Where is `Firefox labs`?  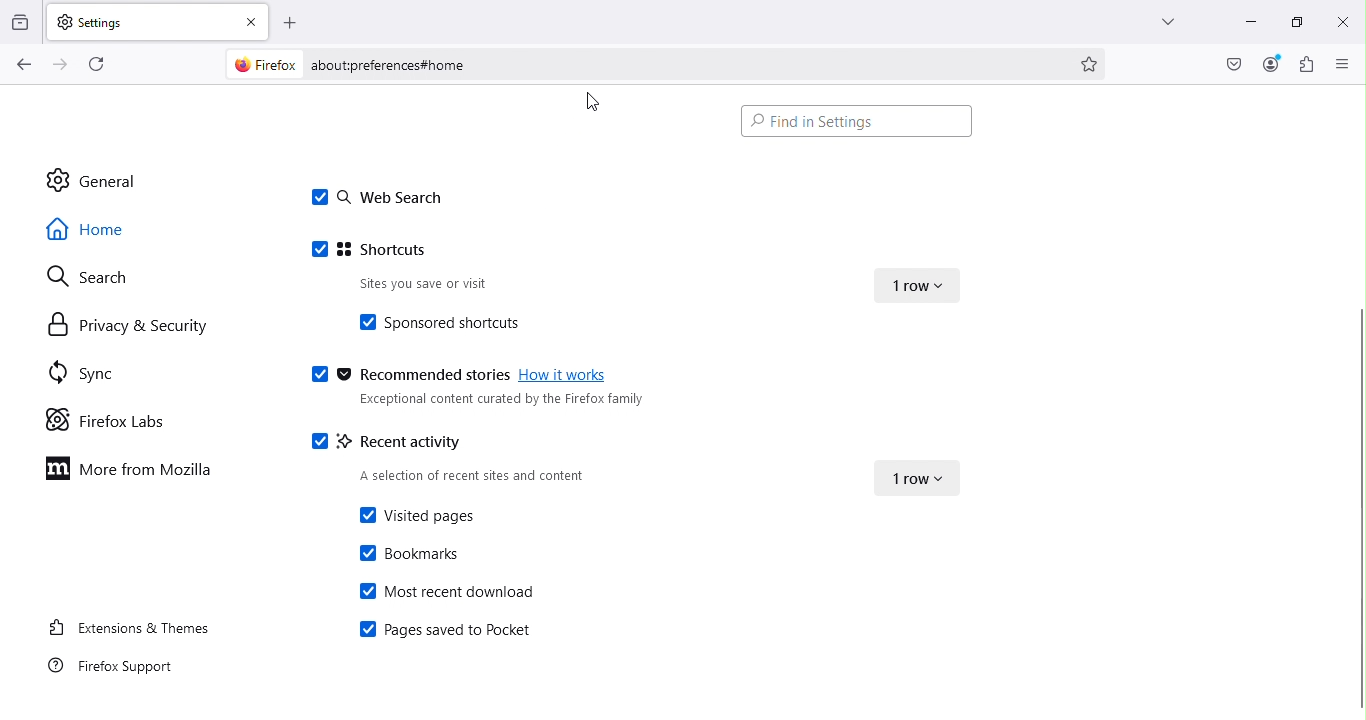
Firefox labs is located at coordinates (110, 419).